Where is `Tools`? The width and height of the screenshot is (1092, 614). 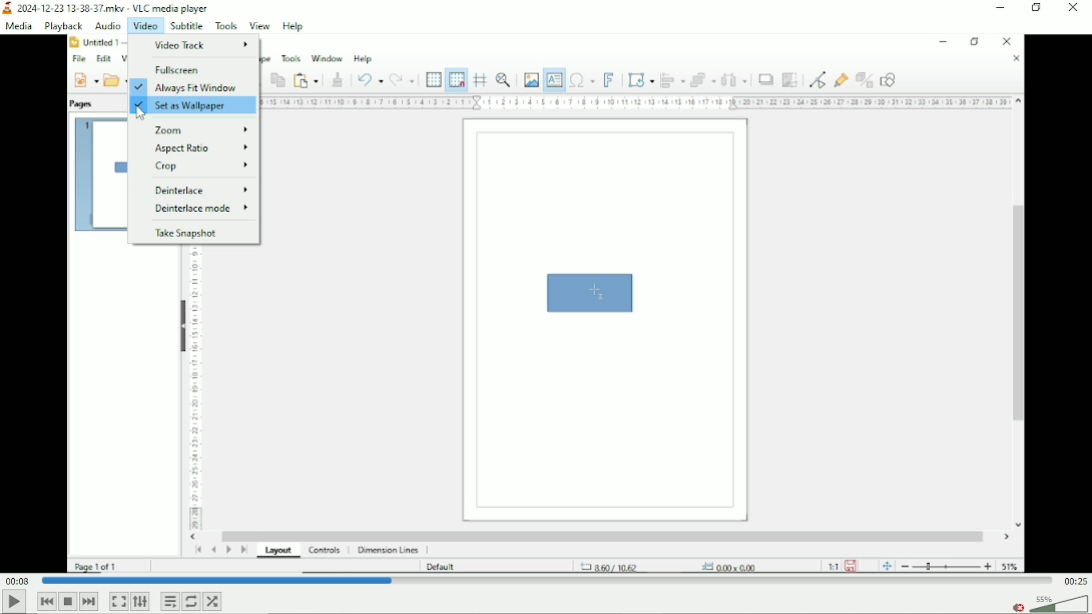 Tools is located at coordinates (226, 25).